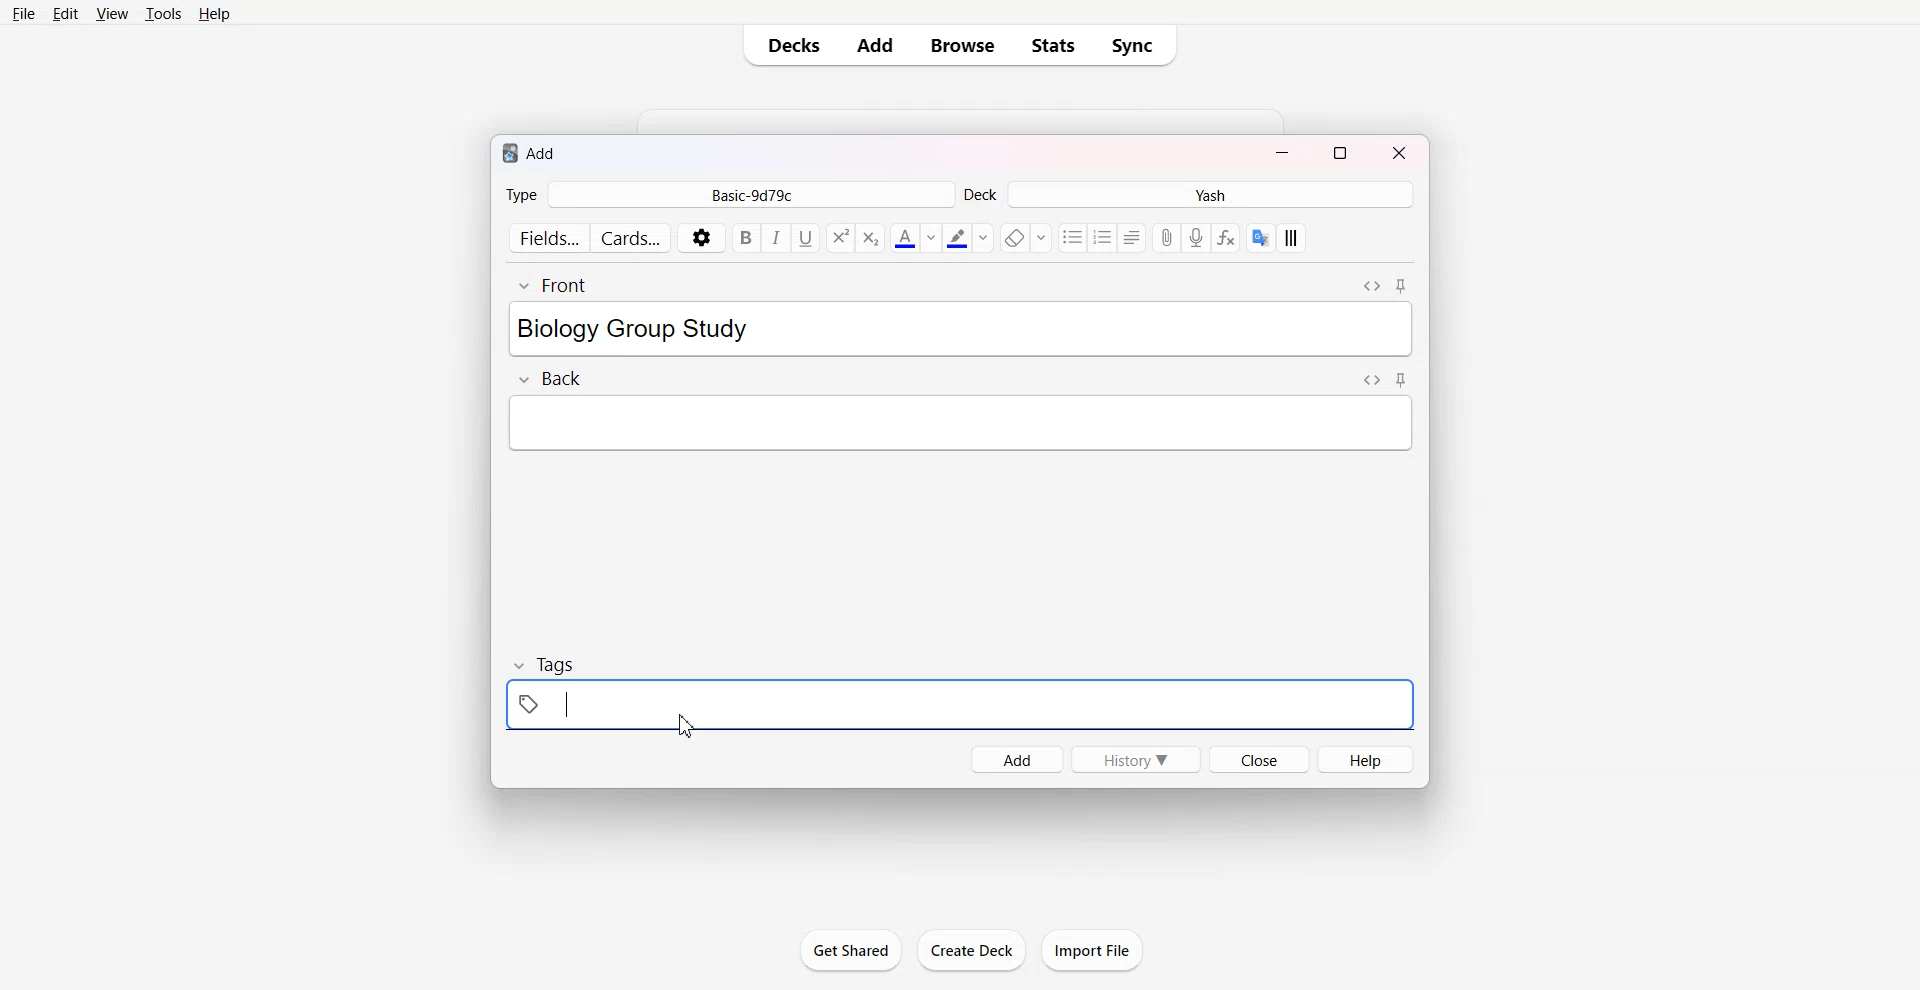  I want to click on Add, so click(875, 46).